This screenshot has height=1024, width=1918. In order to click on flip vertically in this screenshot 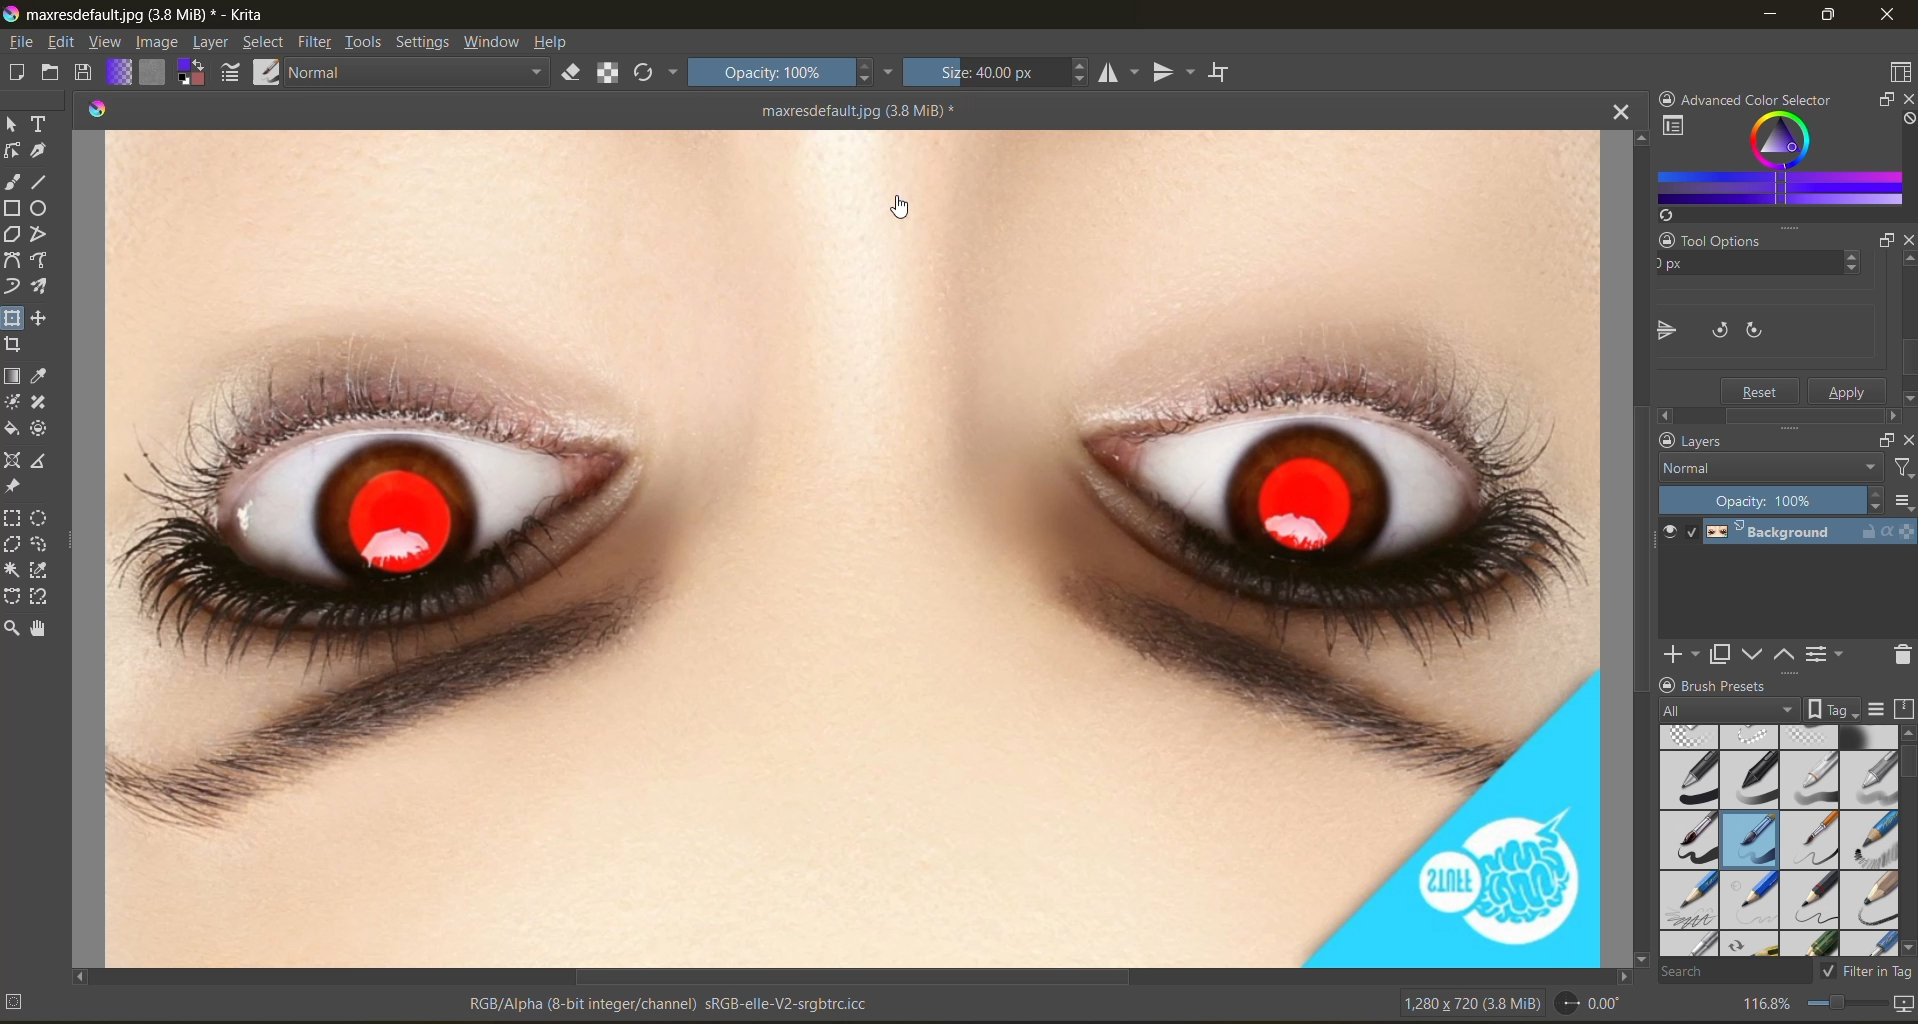, I will do `click(1713, 328)`.